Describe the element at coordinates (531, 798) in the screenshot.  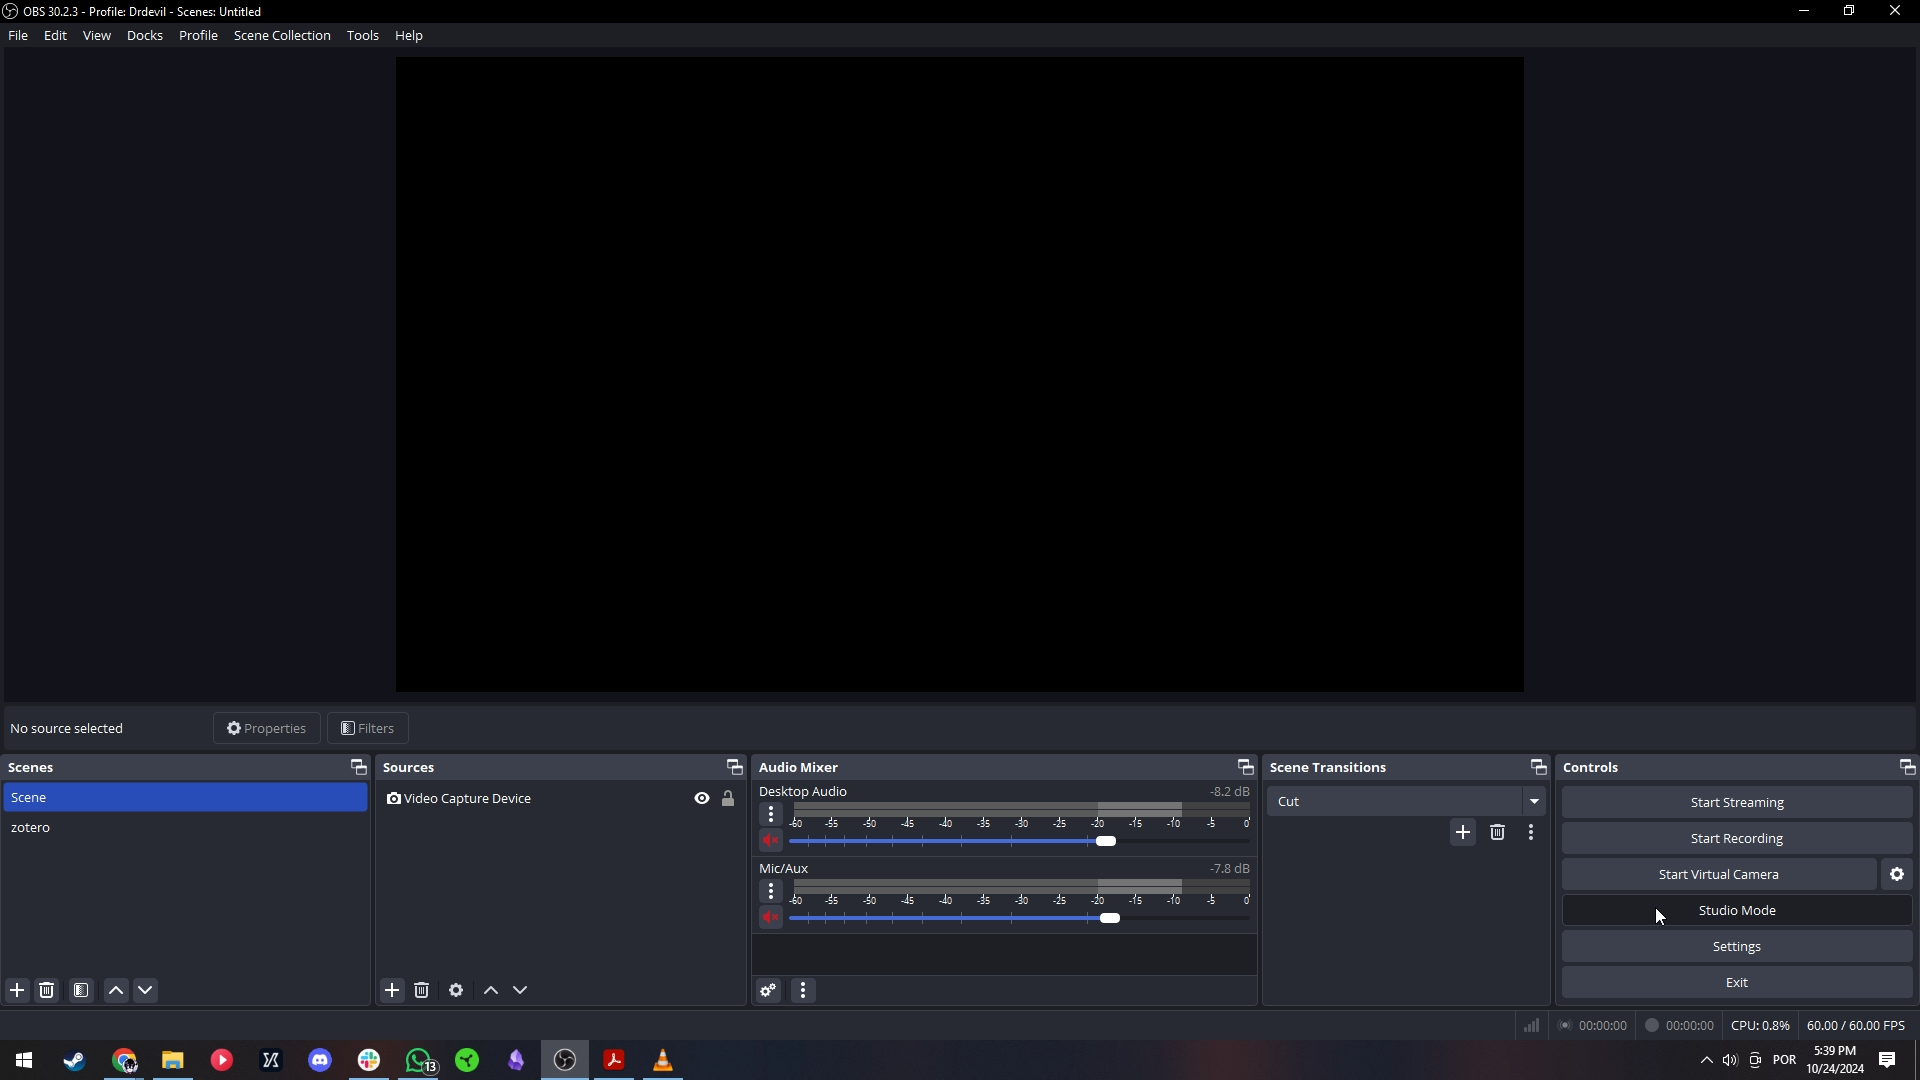
I see `Source one` at that location.